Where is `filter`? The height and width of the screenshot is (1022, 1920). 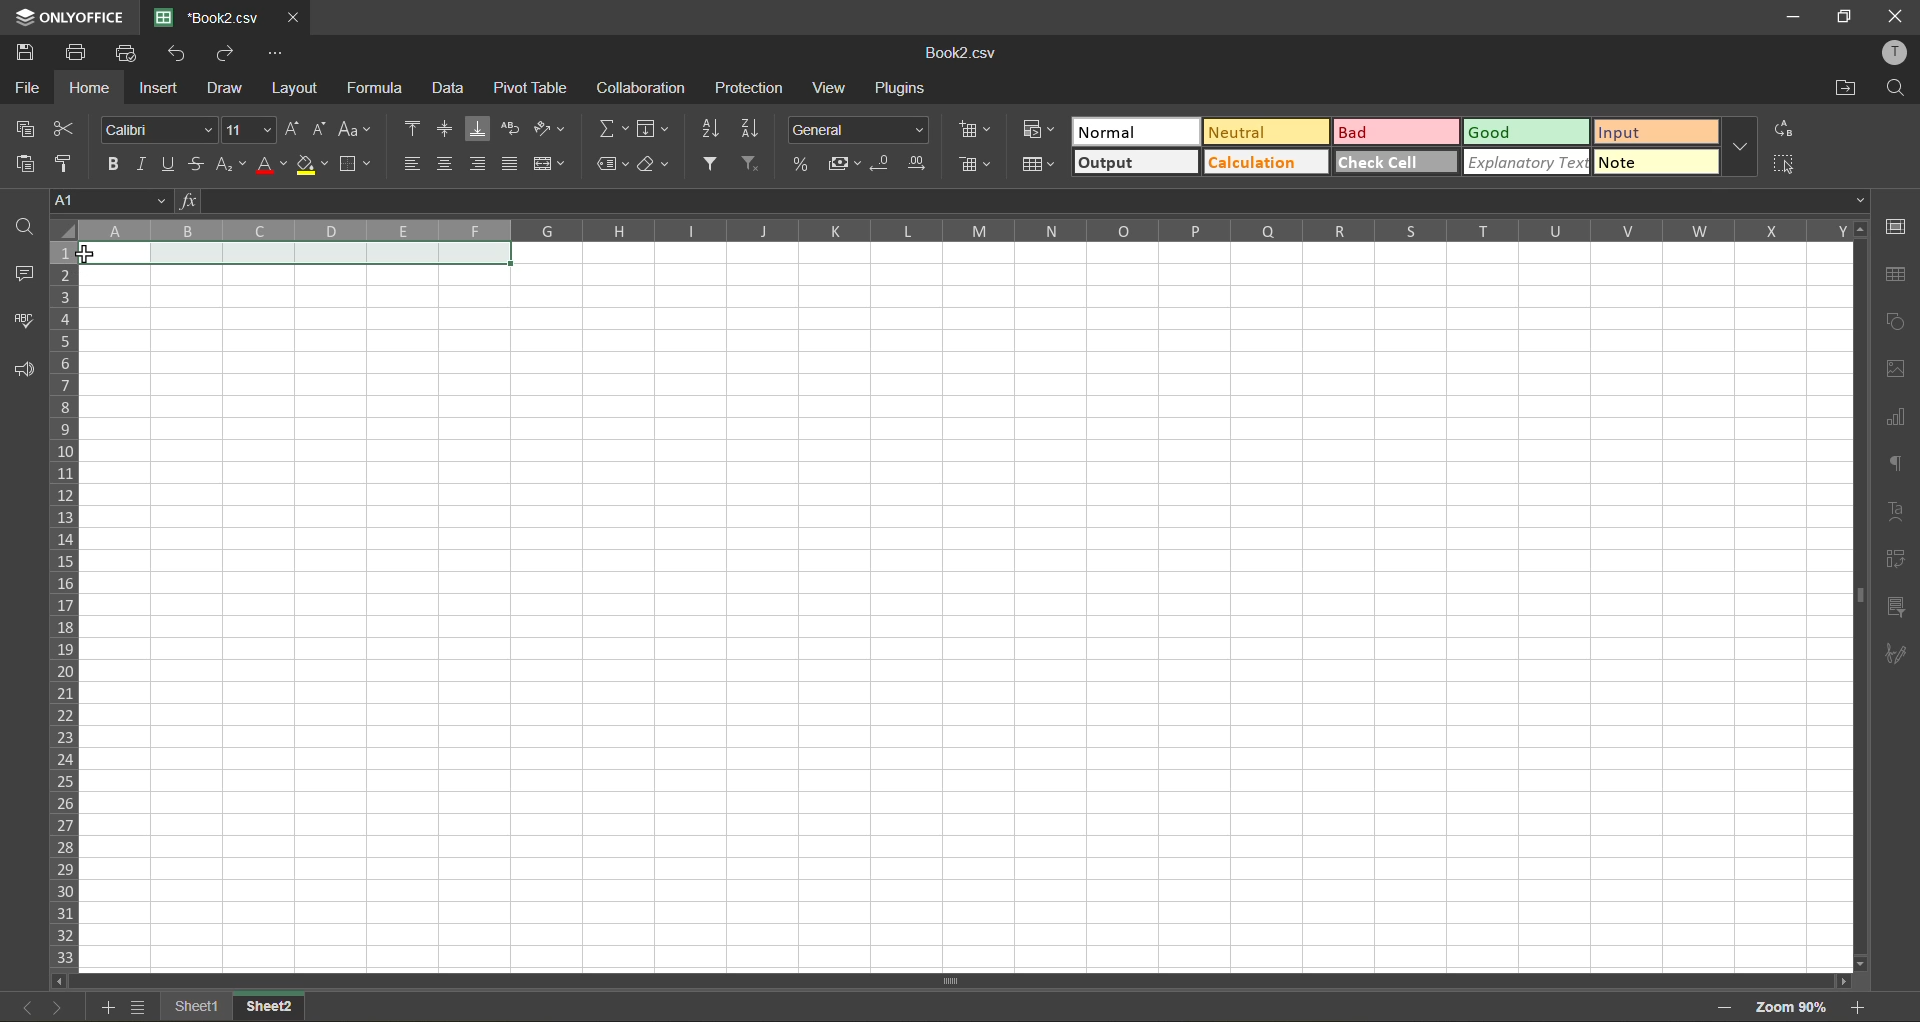
filter is located at coordinates (716, 165).